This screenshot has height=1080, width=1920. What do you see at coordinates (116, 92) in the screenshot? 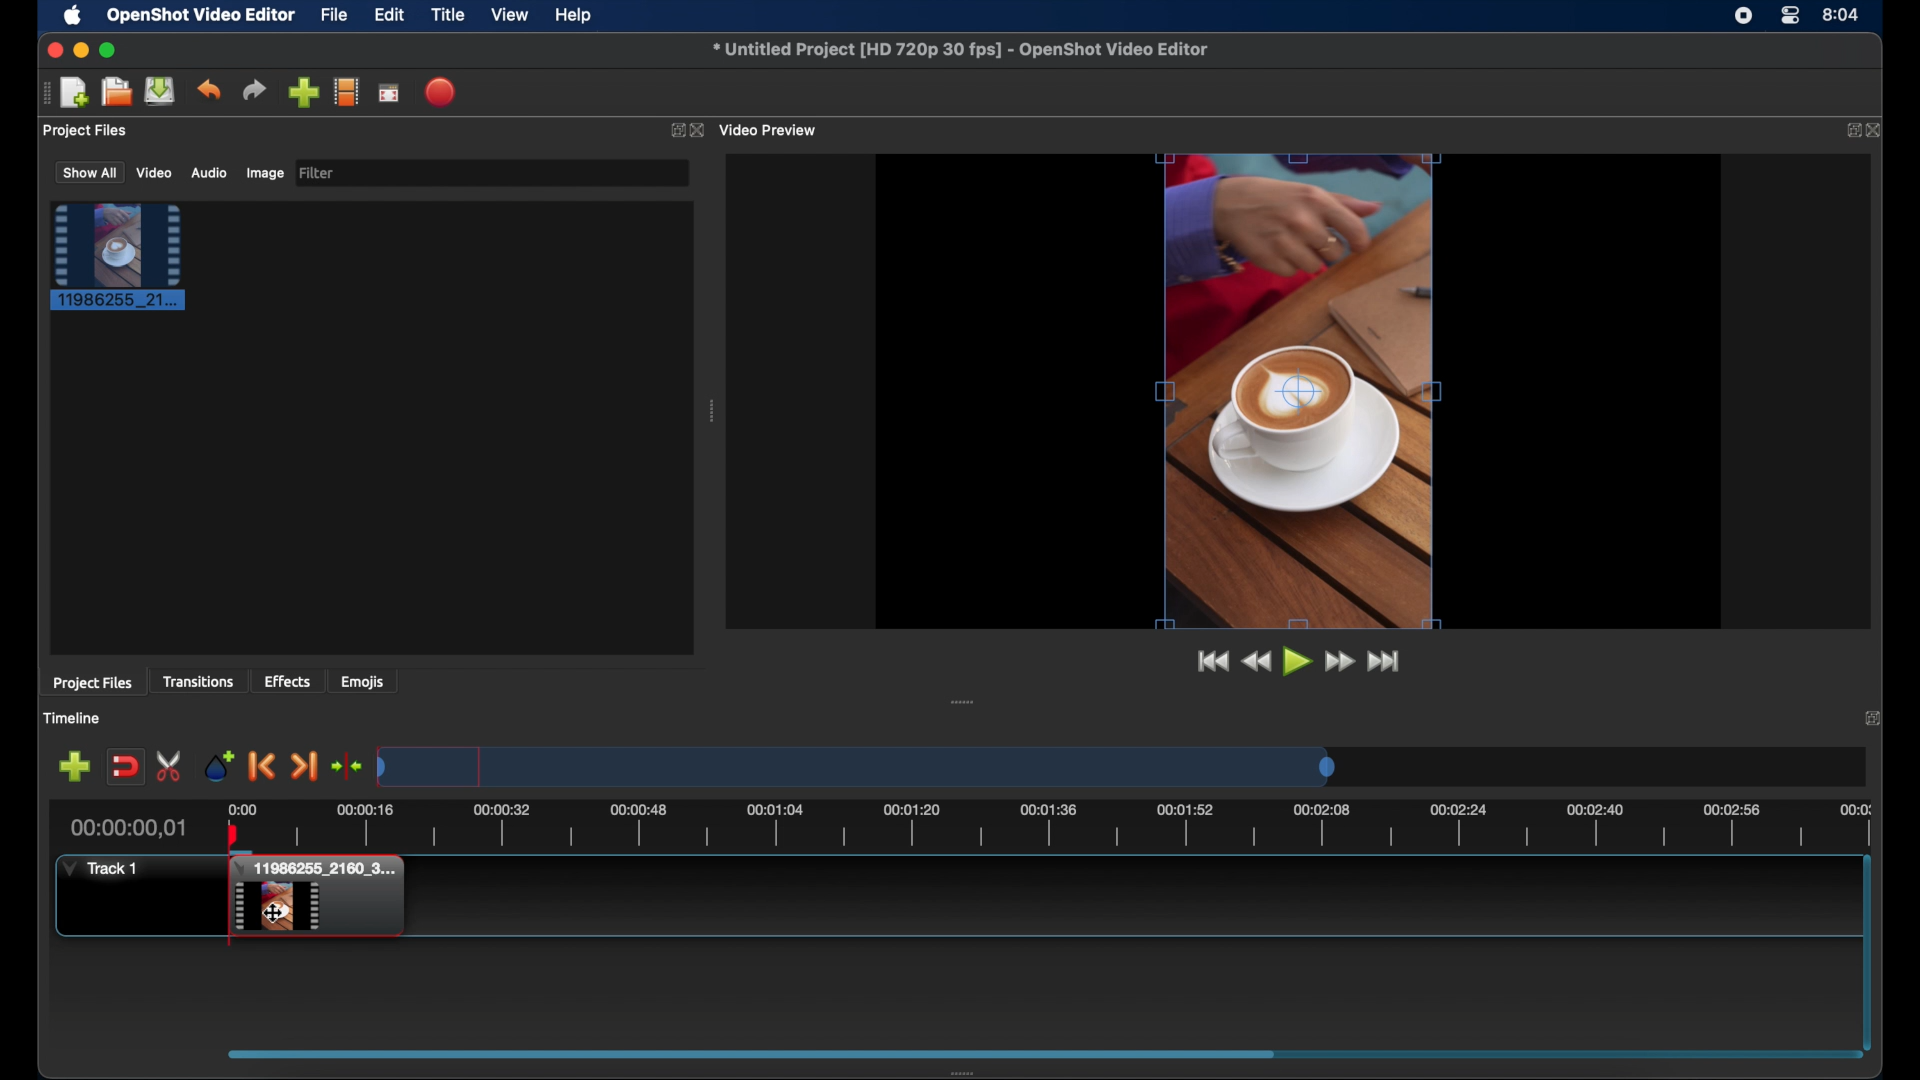
I see `open project` at bounding box center [116, 92].